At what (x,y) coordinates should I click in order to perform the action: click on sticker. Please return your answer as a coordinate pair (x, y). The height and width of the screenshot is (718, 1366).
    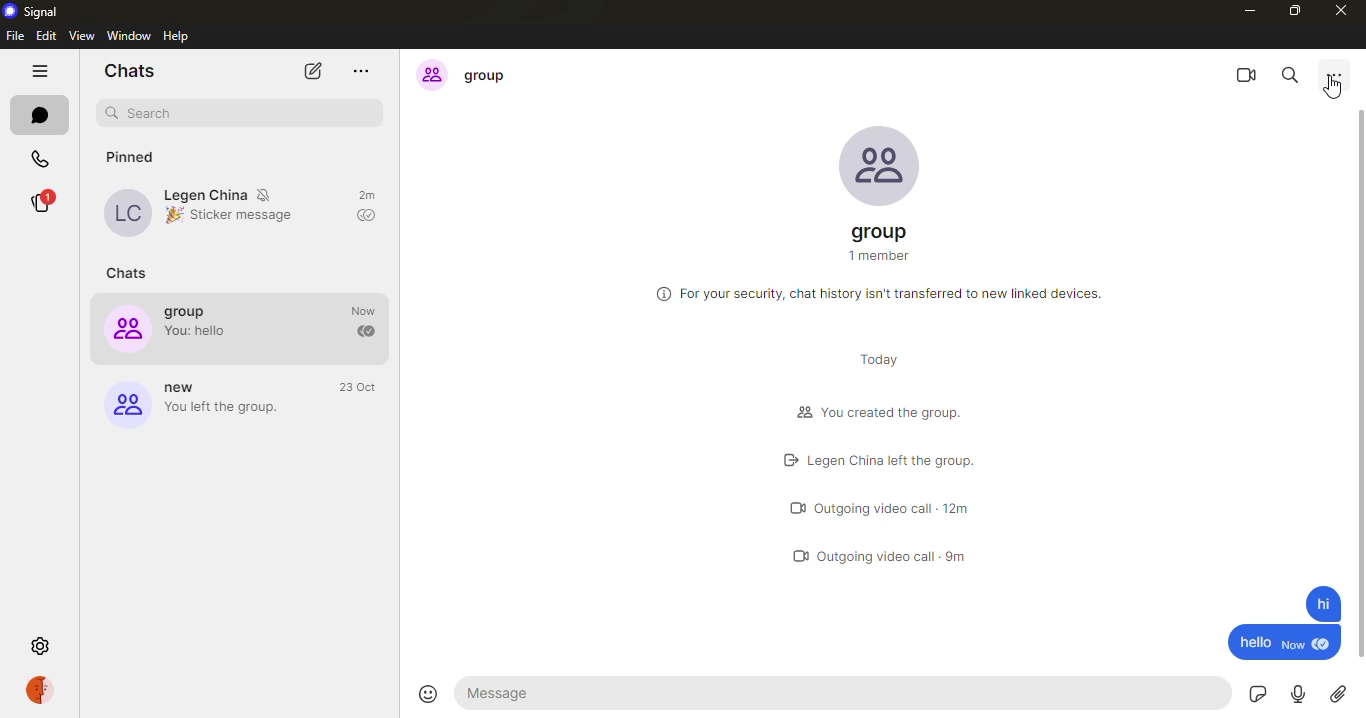
    Looking at the image, I should click on (1253, 696).